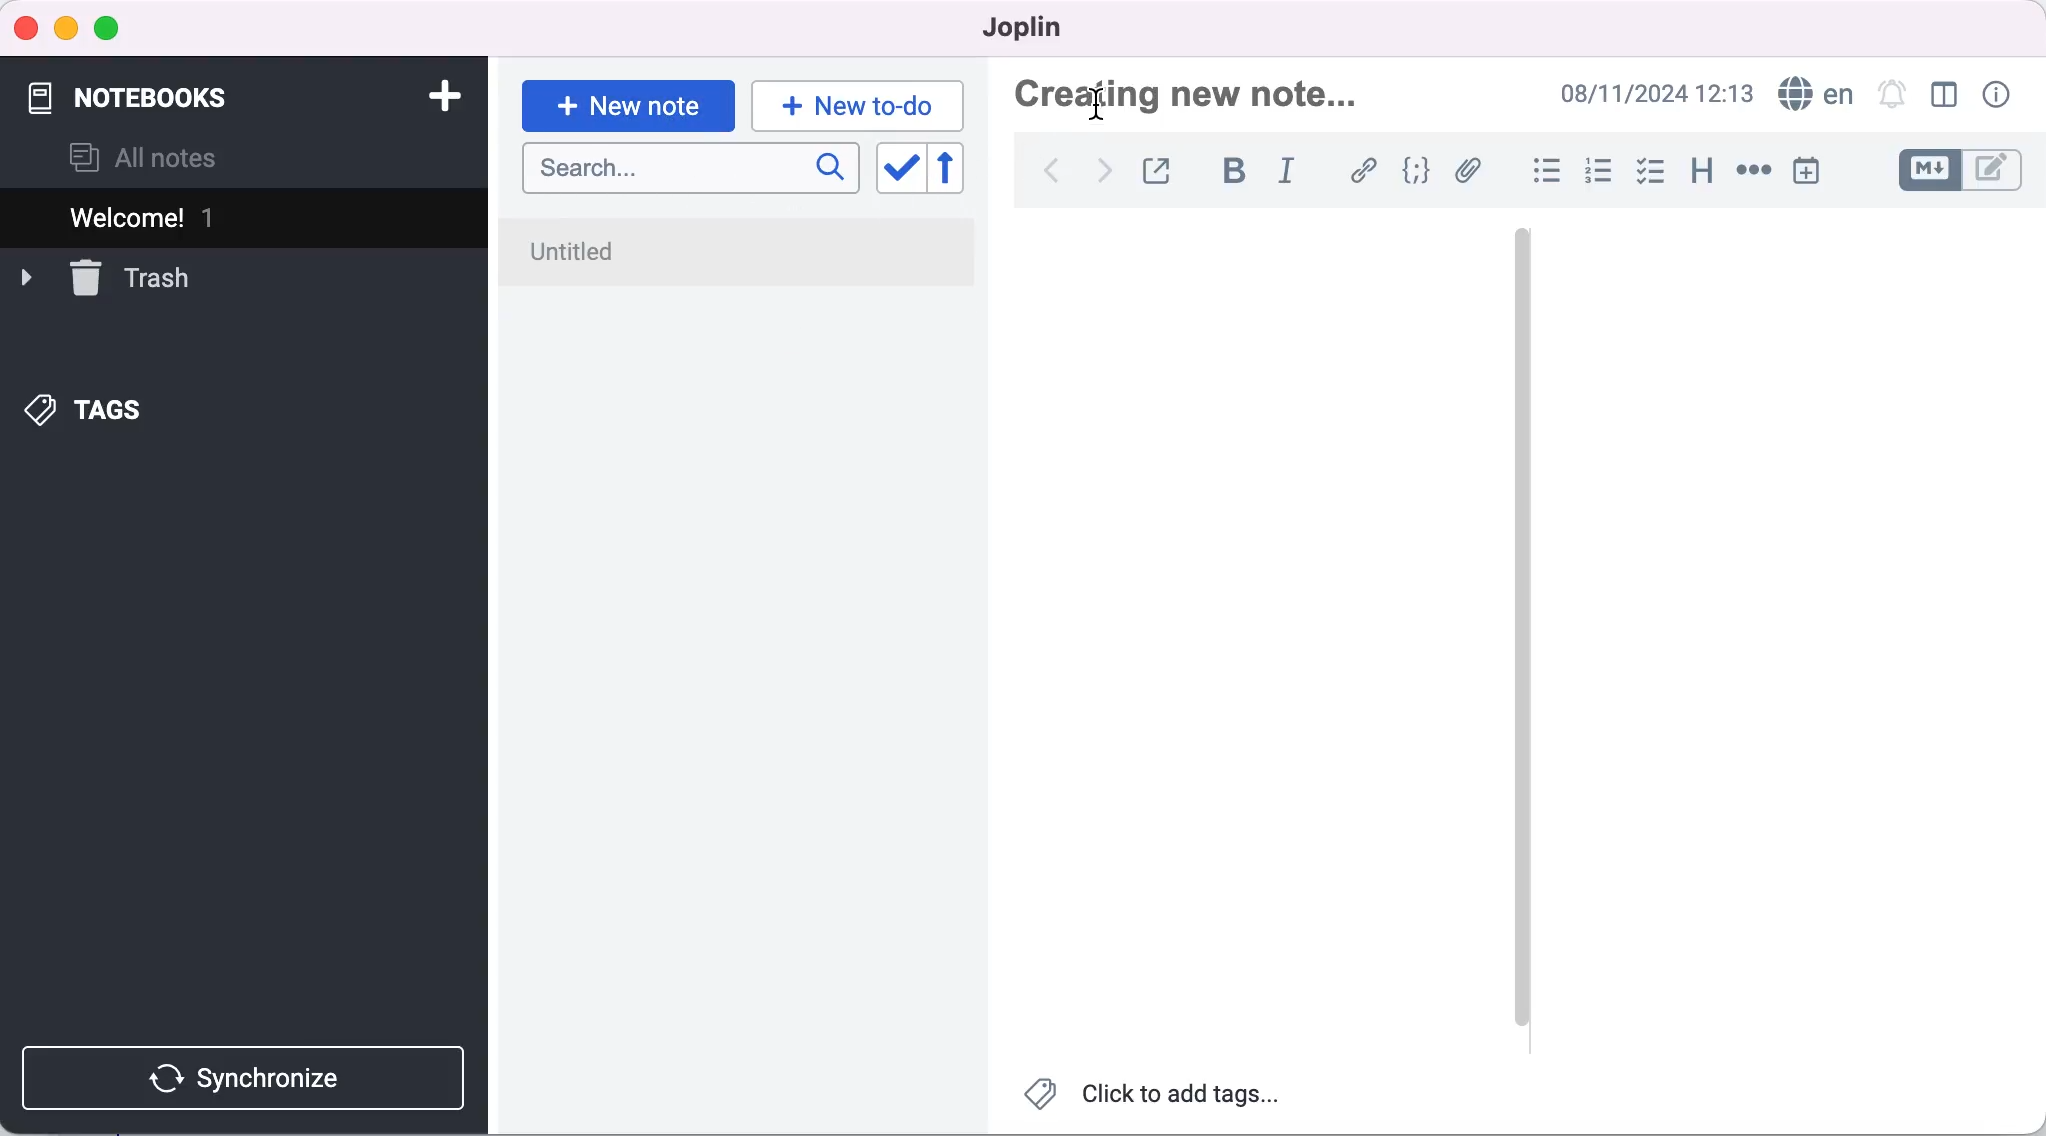 The height and width of the screenshot is (1136, 2046). I want to click on minimize, so click(65, 29).